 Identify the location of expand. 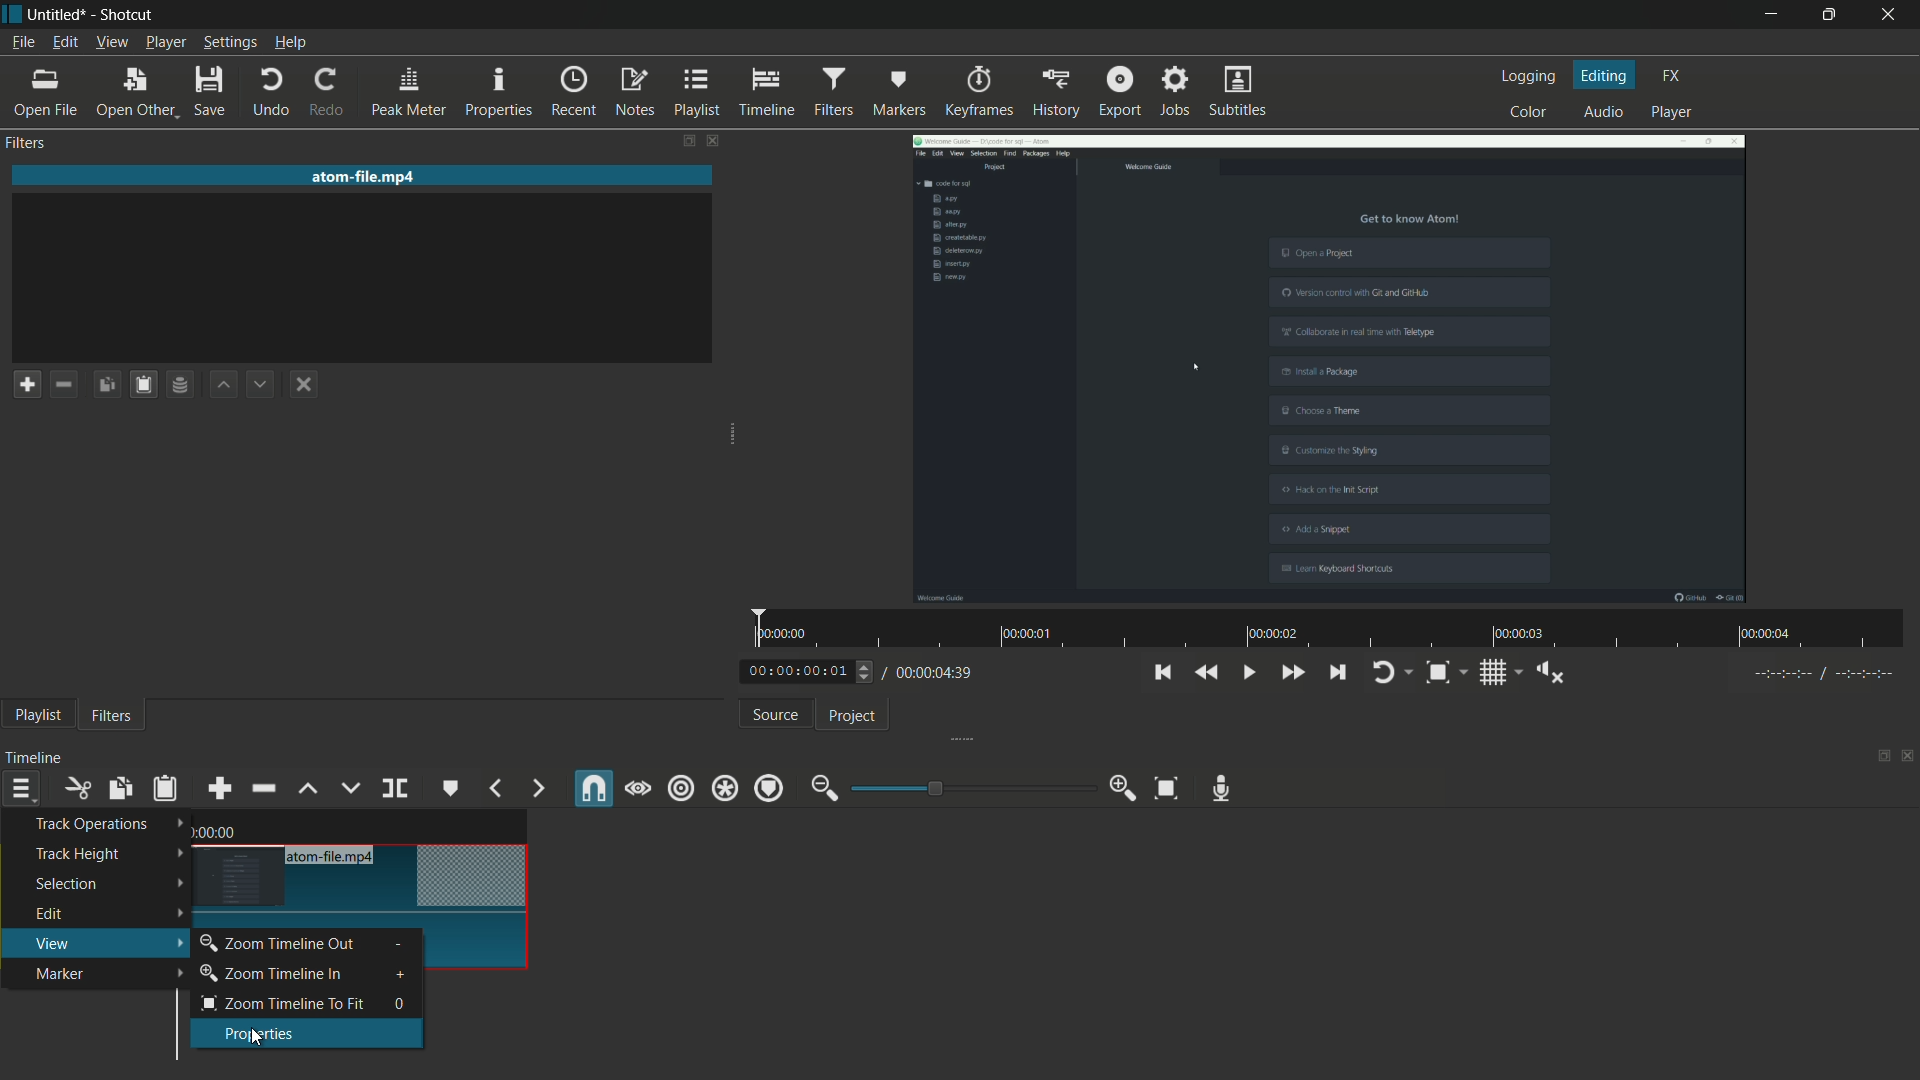
(955, 741).